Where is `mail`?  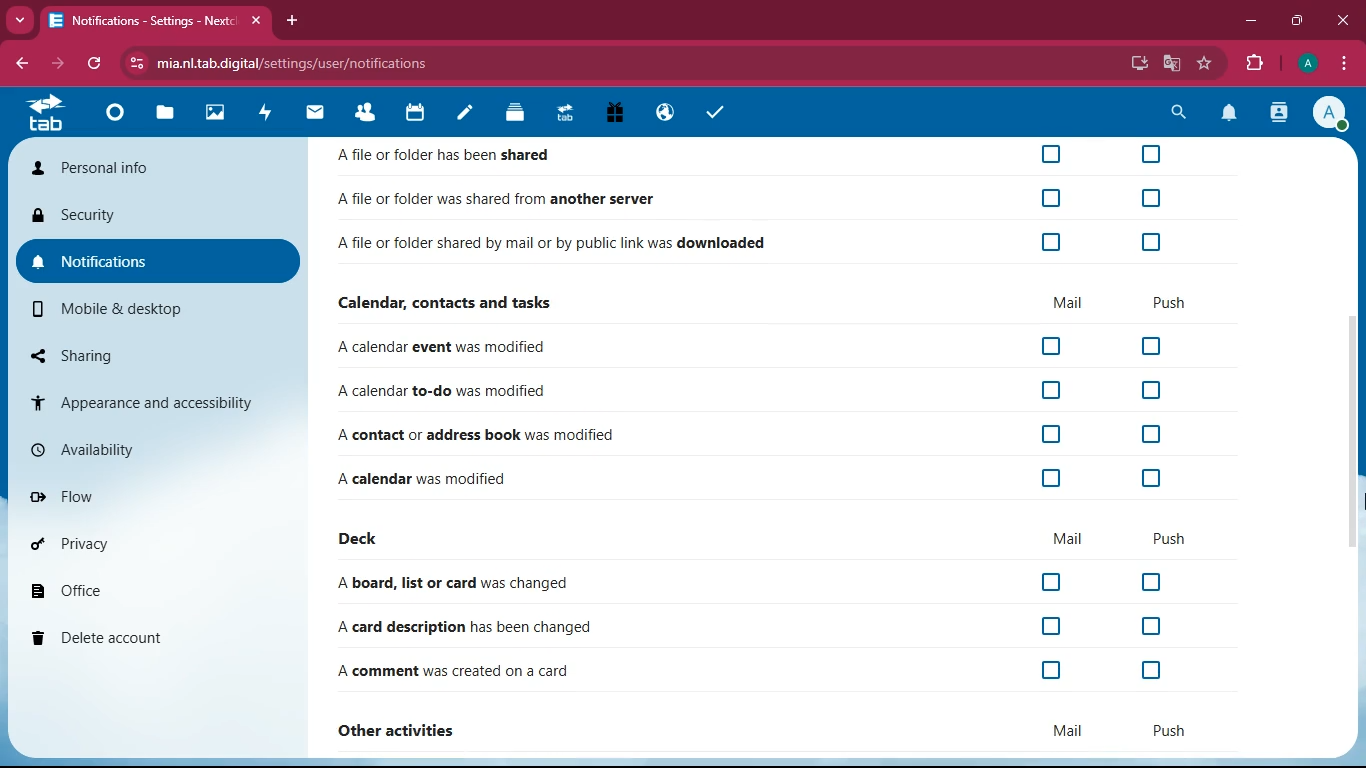 mail is located at coordinates (1065, 736).